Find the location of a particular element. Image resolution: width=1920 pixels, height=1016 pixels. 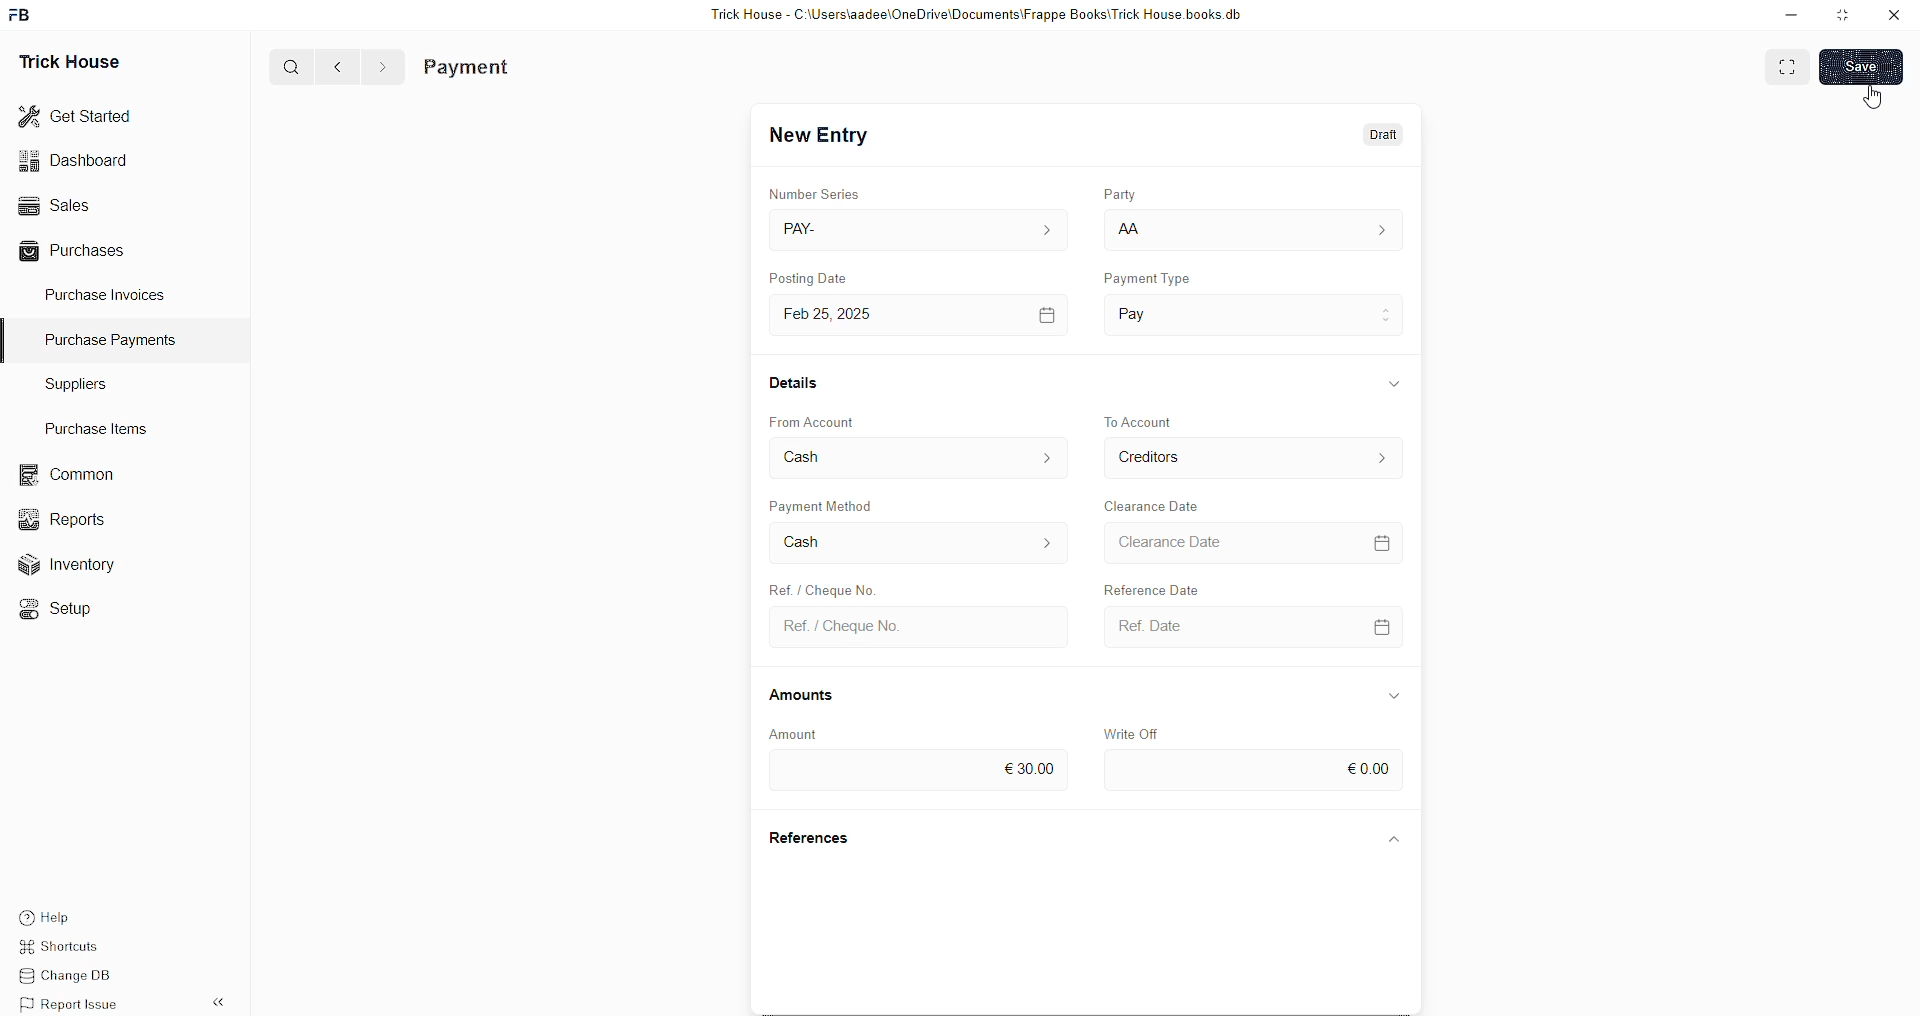

Posting Date is located at coordinates (815, 282).